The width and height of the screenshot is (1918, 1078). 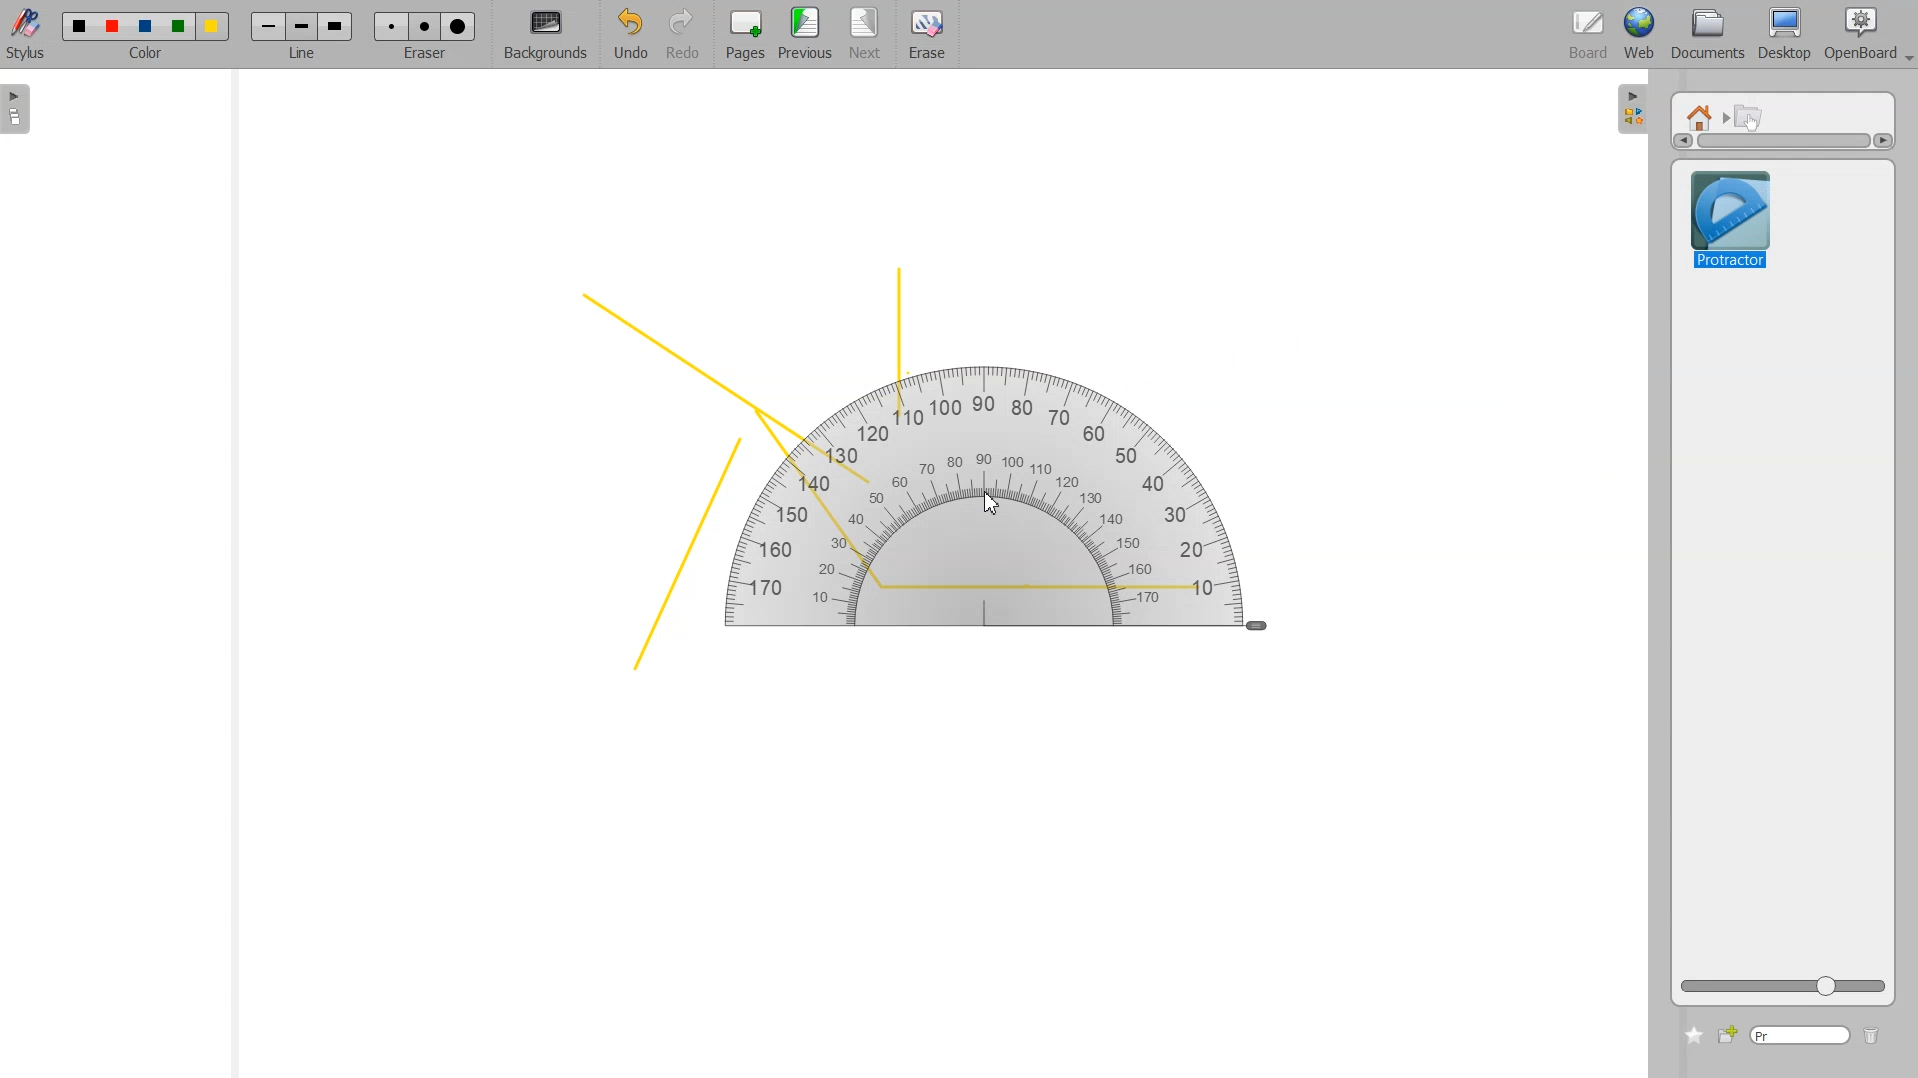 What do you see at coordinates (627, 36) in the screenshot?
I see `Undo` at bounding box center [627, 36].